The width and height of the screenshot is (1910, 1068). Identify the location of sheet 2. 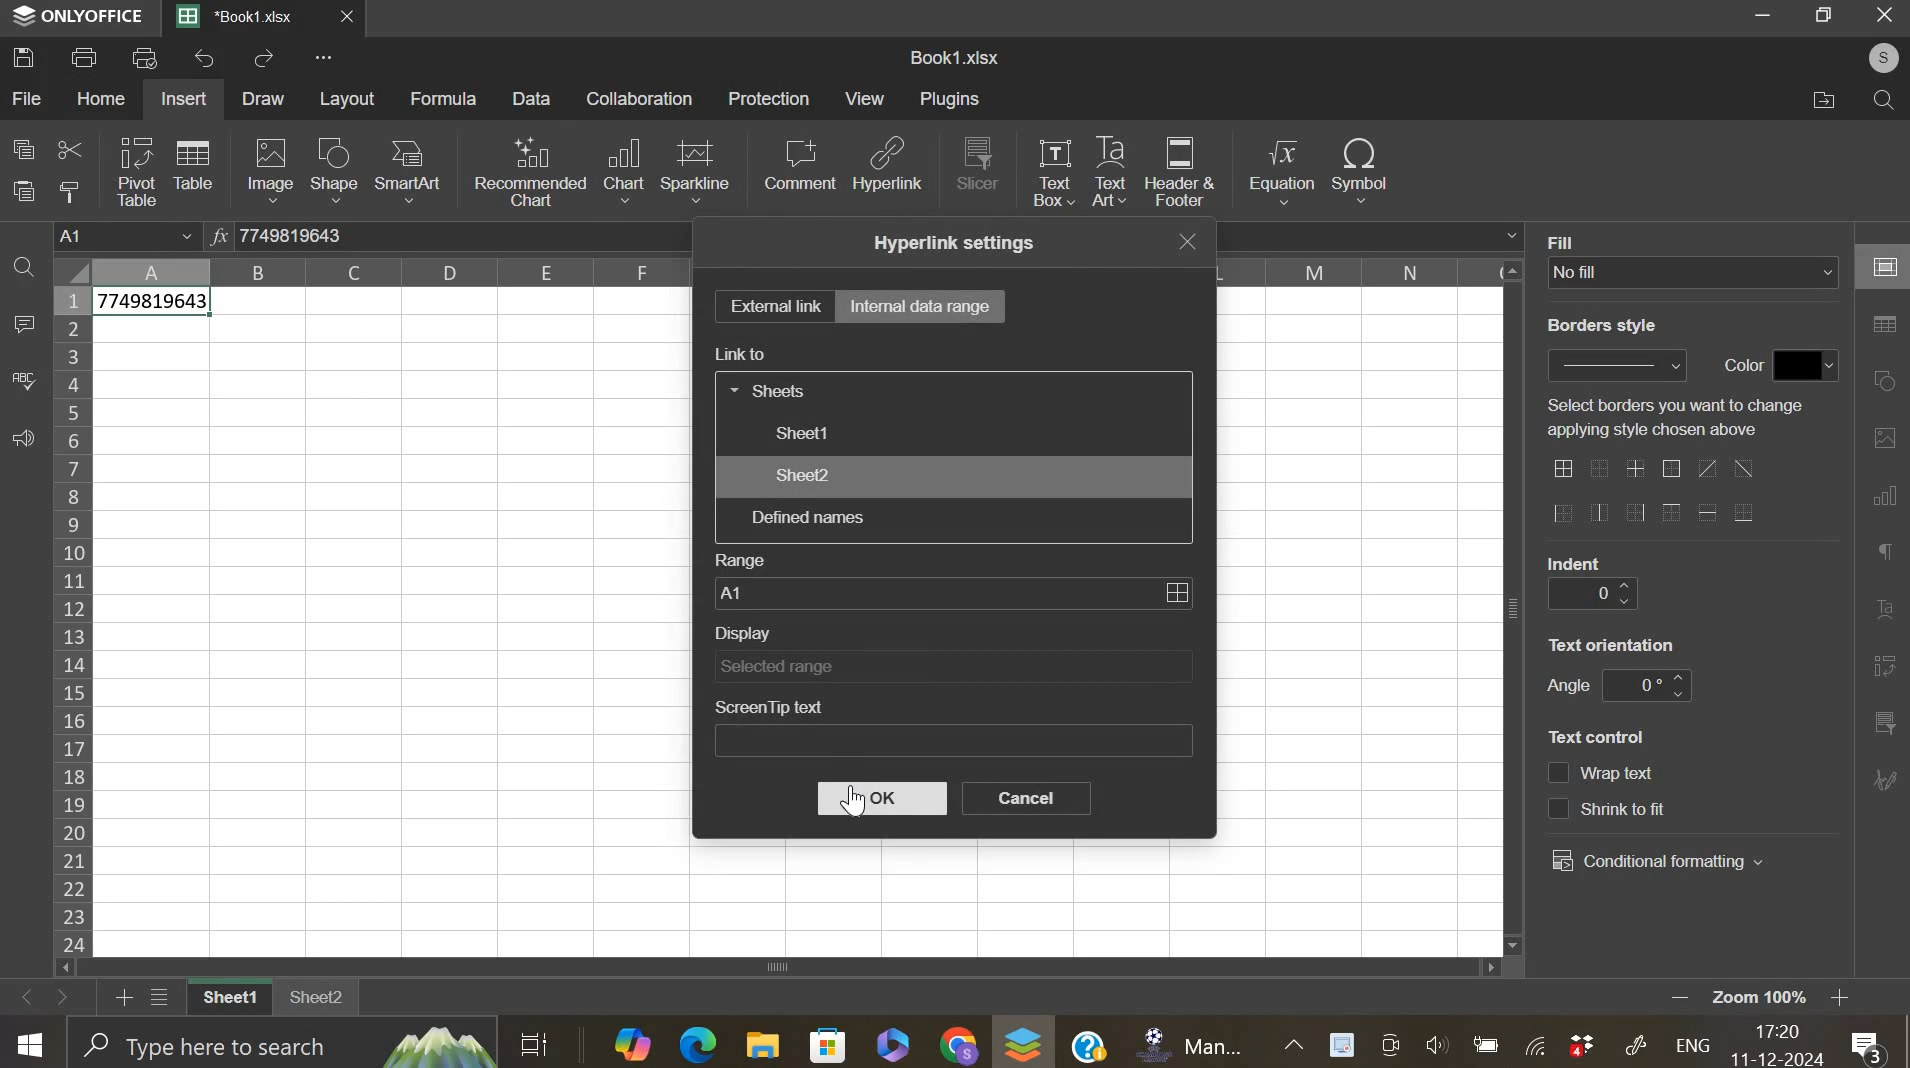
(318, 1004).